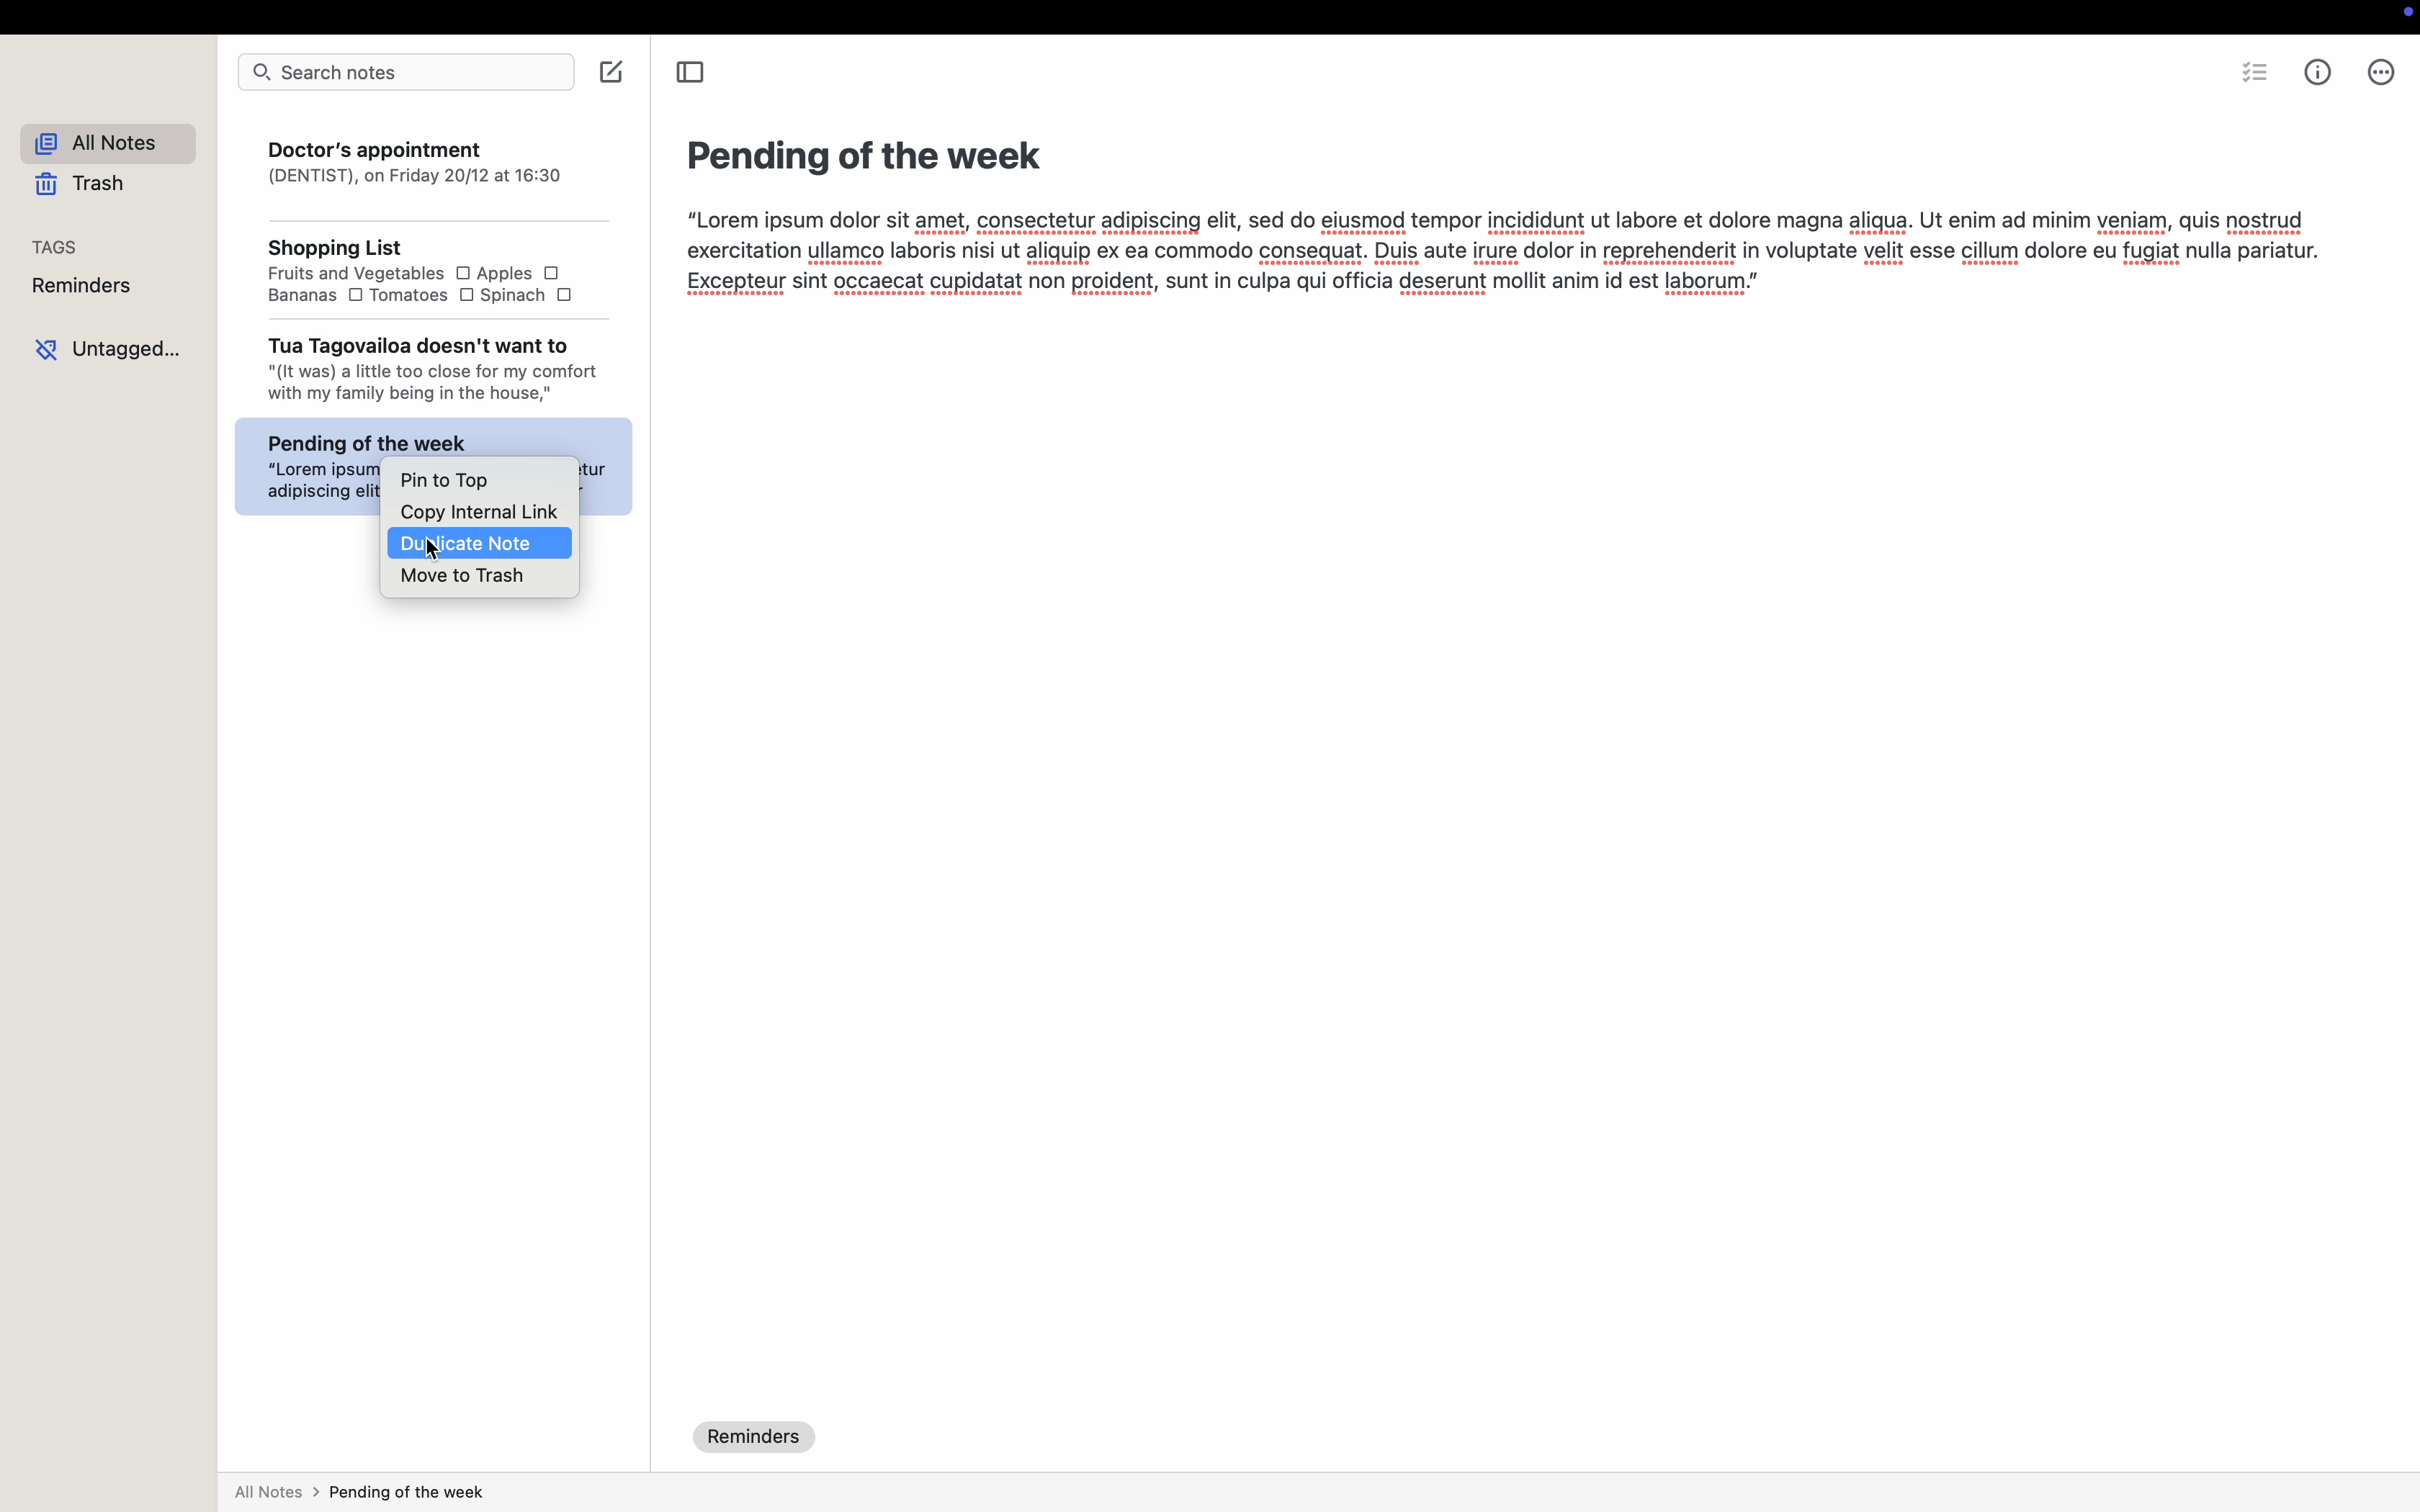 This screenshot has height=1512, width=2420. Describe the element at coordinates (690, 71) in the screenshot. I see `toggle sidebar` at that location.